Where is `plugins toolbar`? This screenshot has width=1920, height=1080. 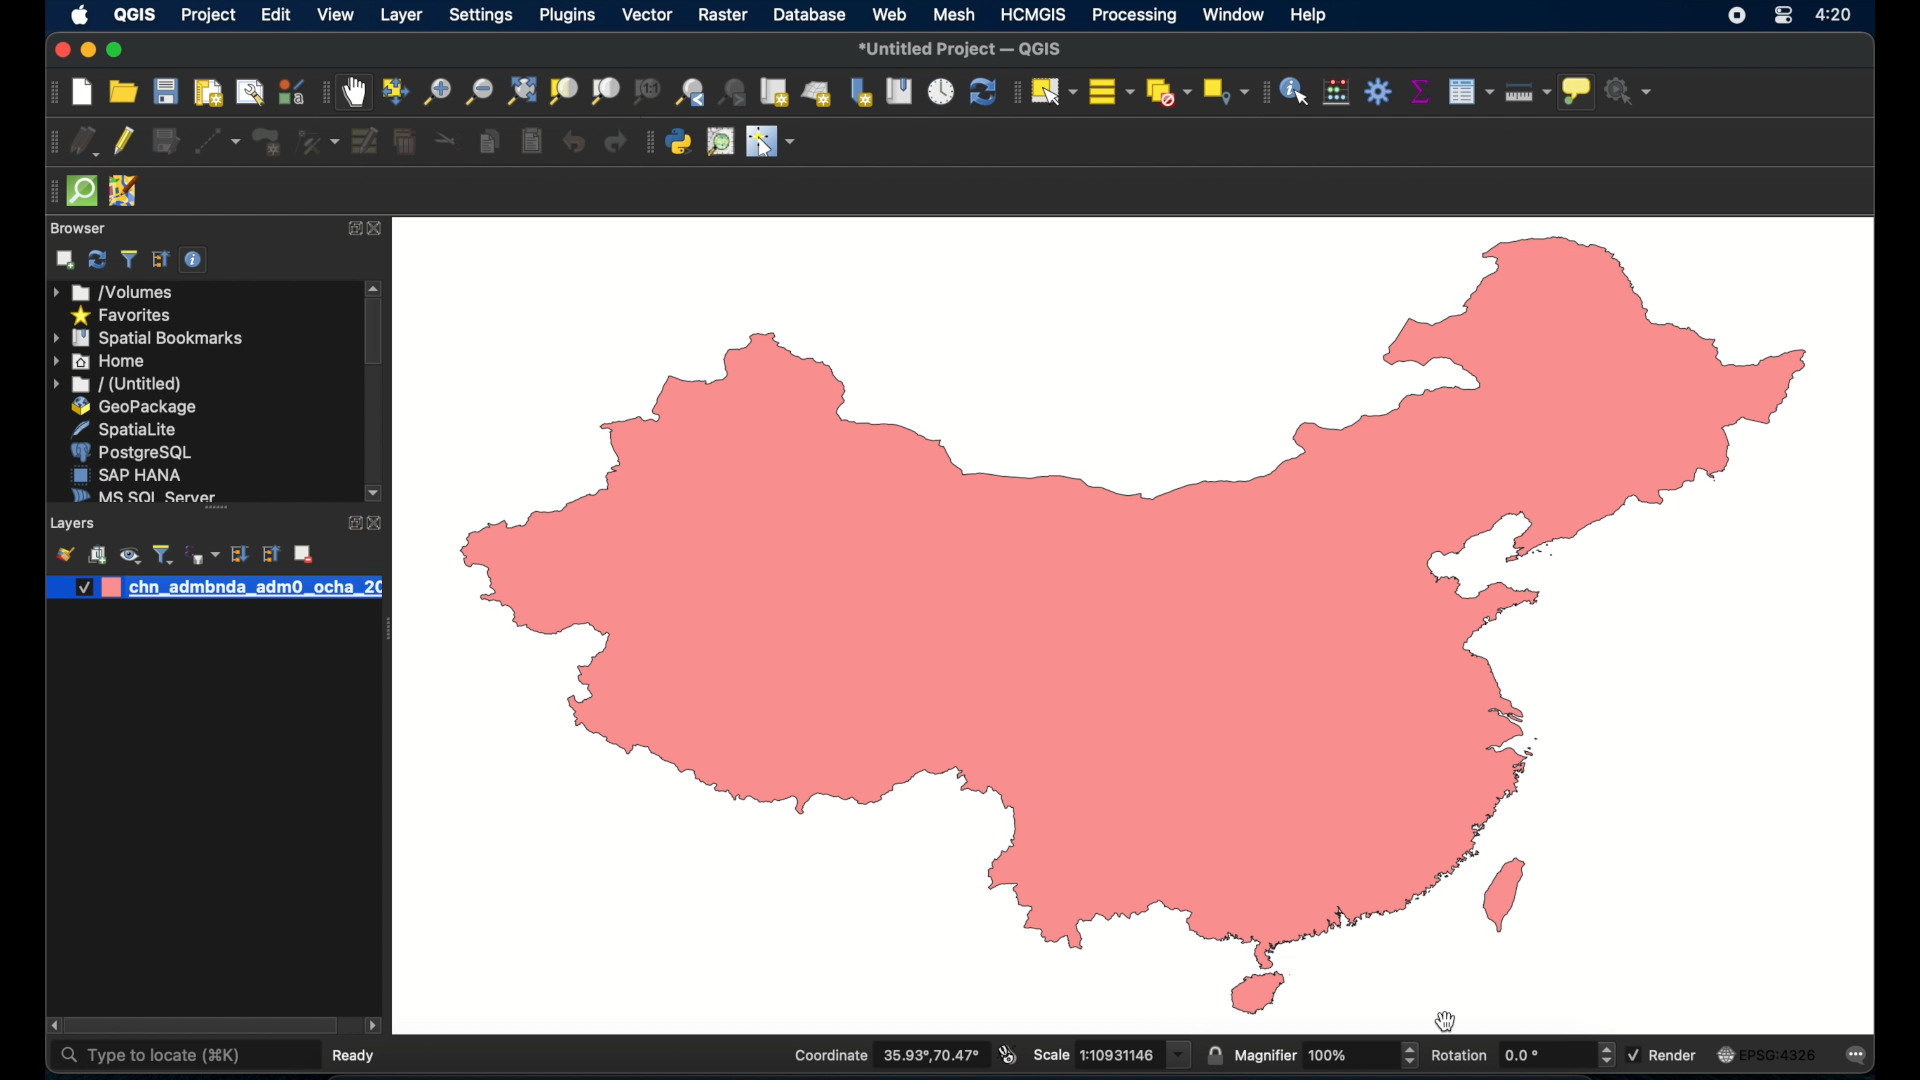 plugins toolbar is located at coordinates (647, 140).